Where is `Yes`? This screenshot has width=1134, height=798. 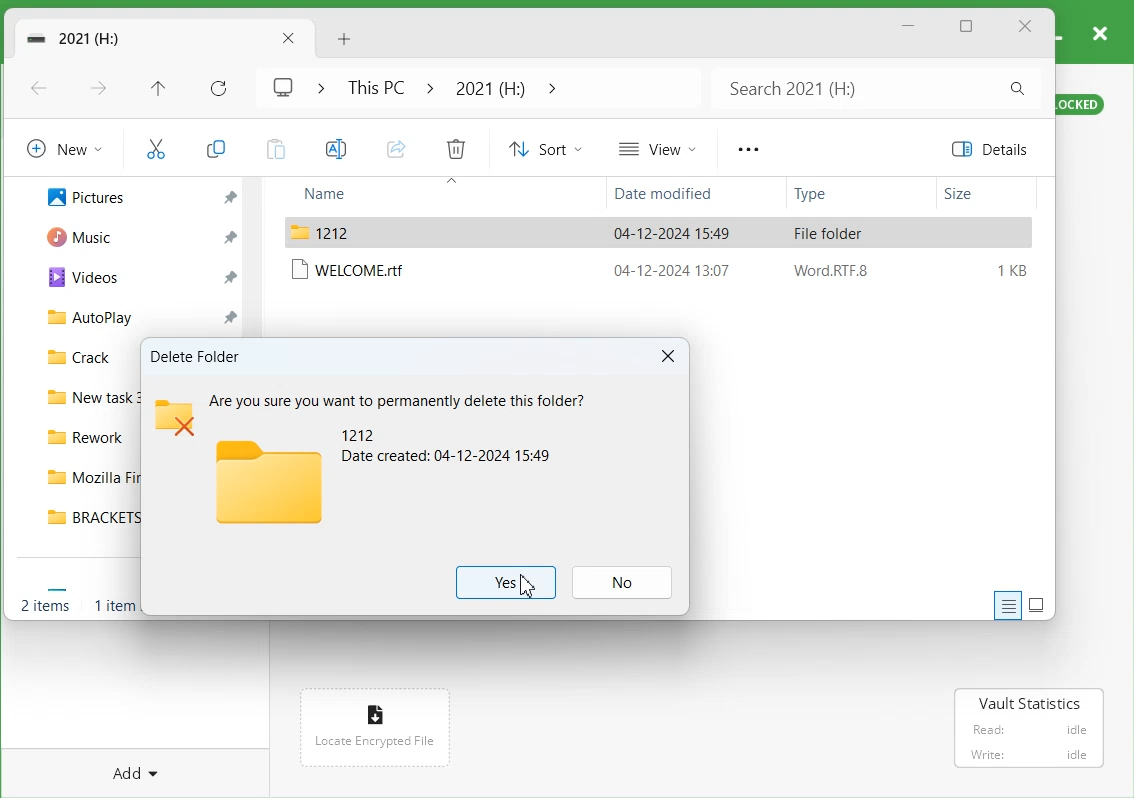
Yes is located at coordinates (506, 583).